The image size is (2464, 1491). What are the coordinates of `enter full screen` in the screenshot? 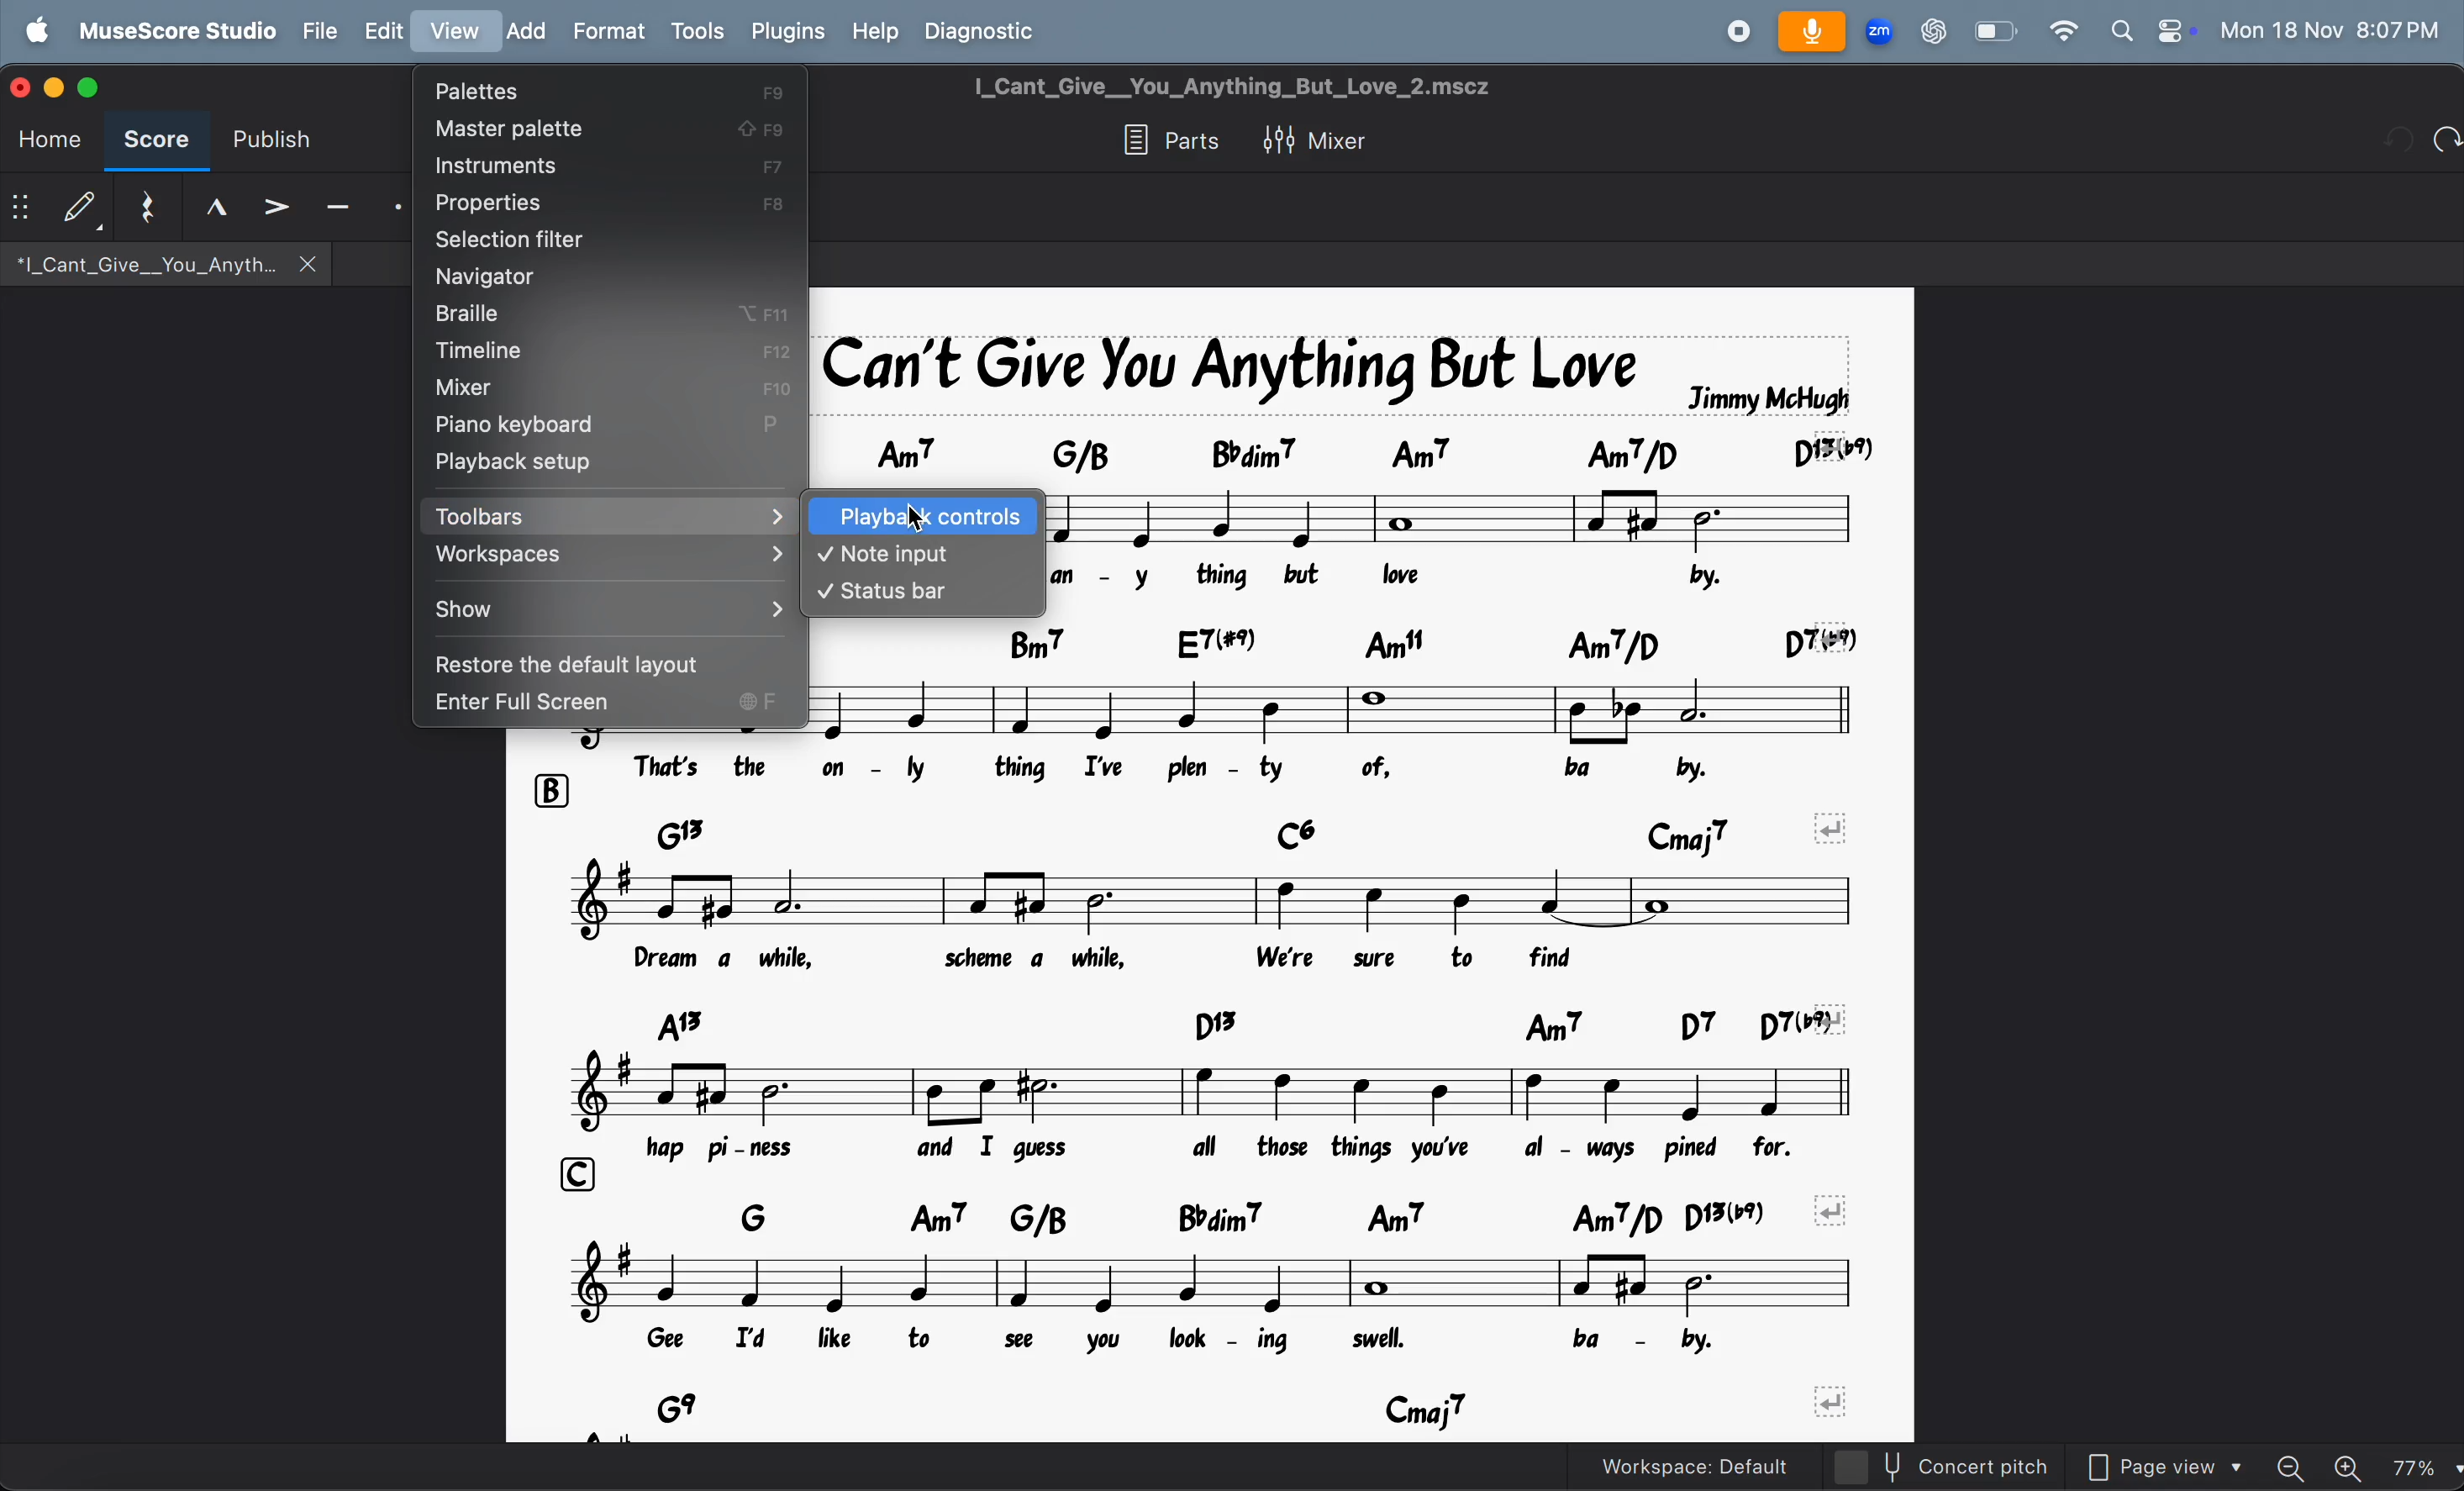 It's located at (607, 707).